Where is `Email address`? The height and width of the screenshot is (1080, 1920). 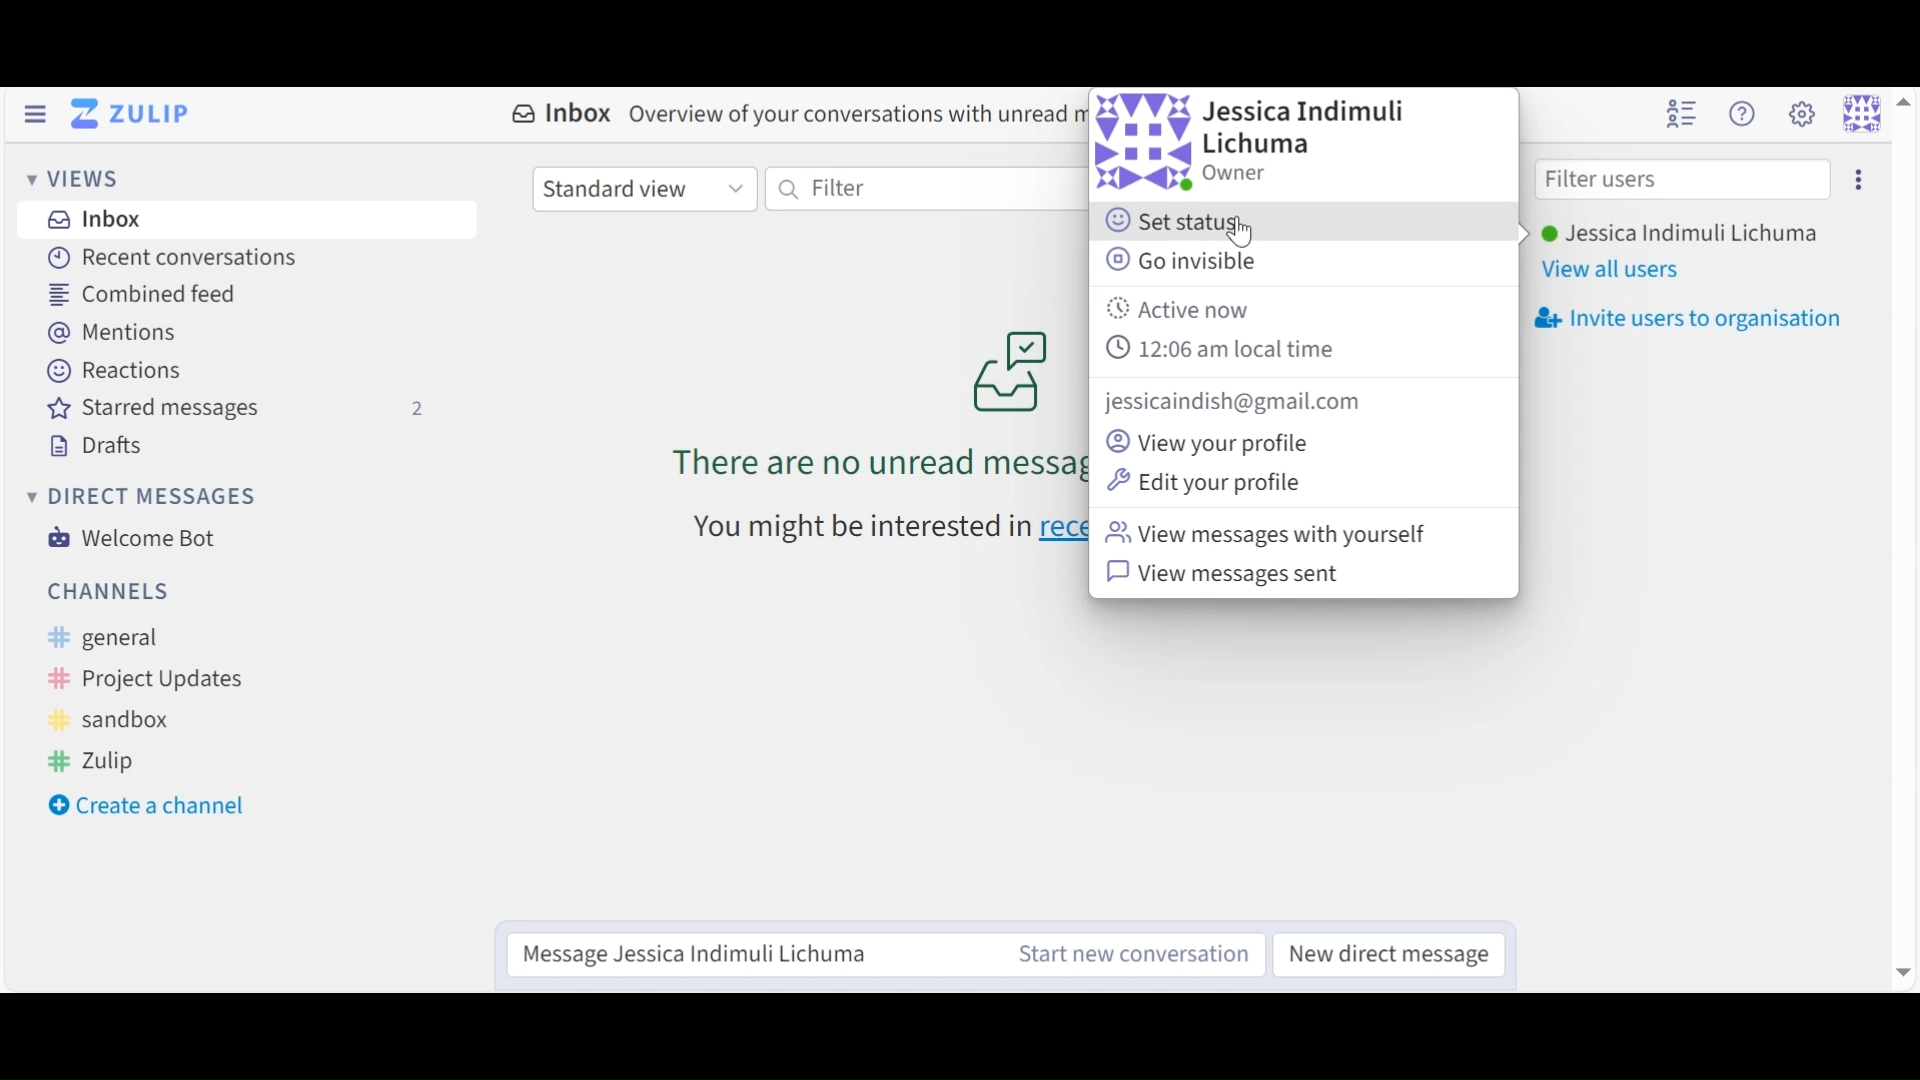 Email address is located at coordinates (1239, 402).